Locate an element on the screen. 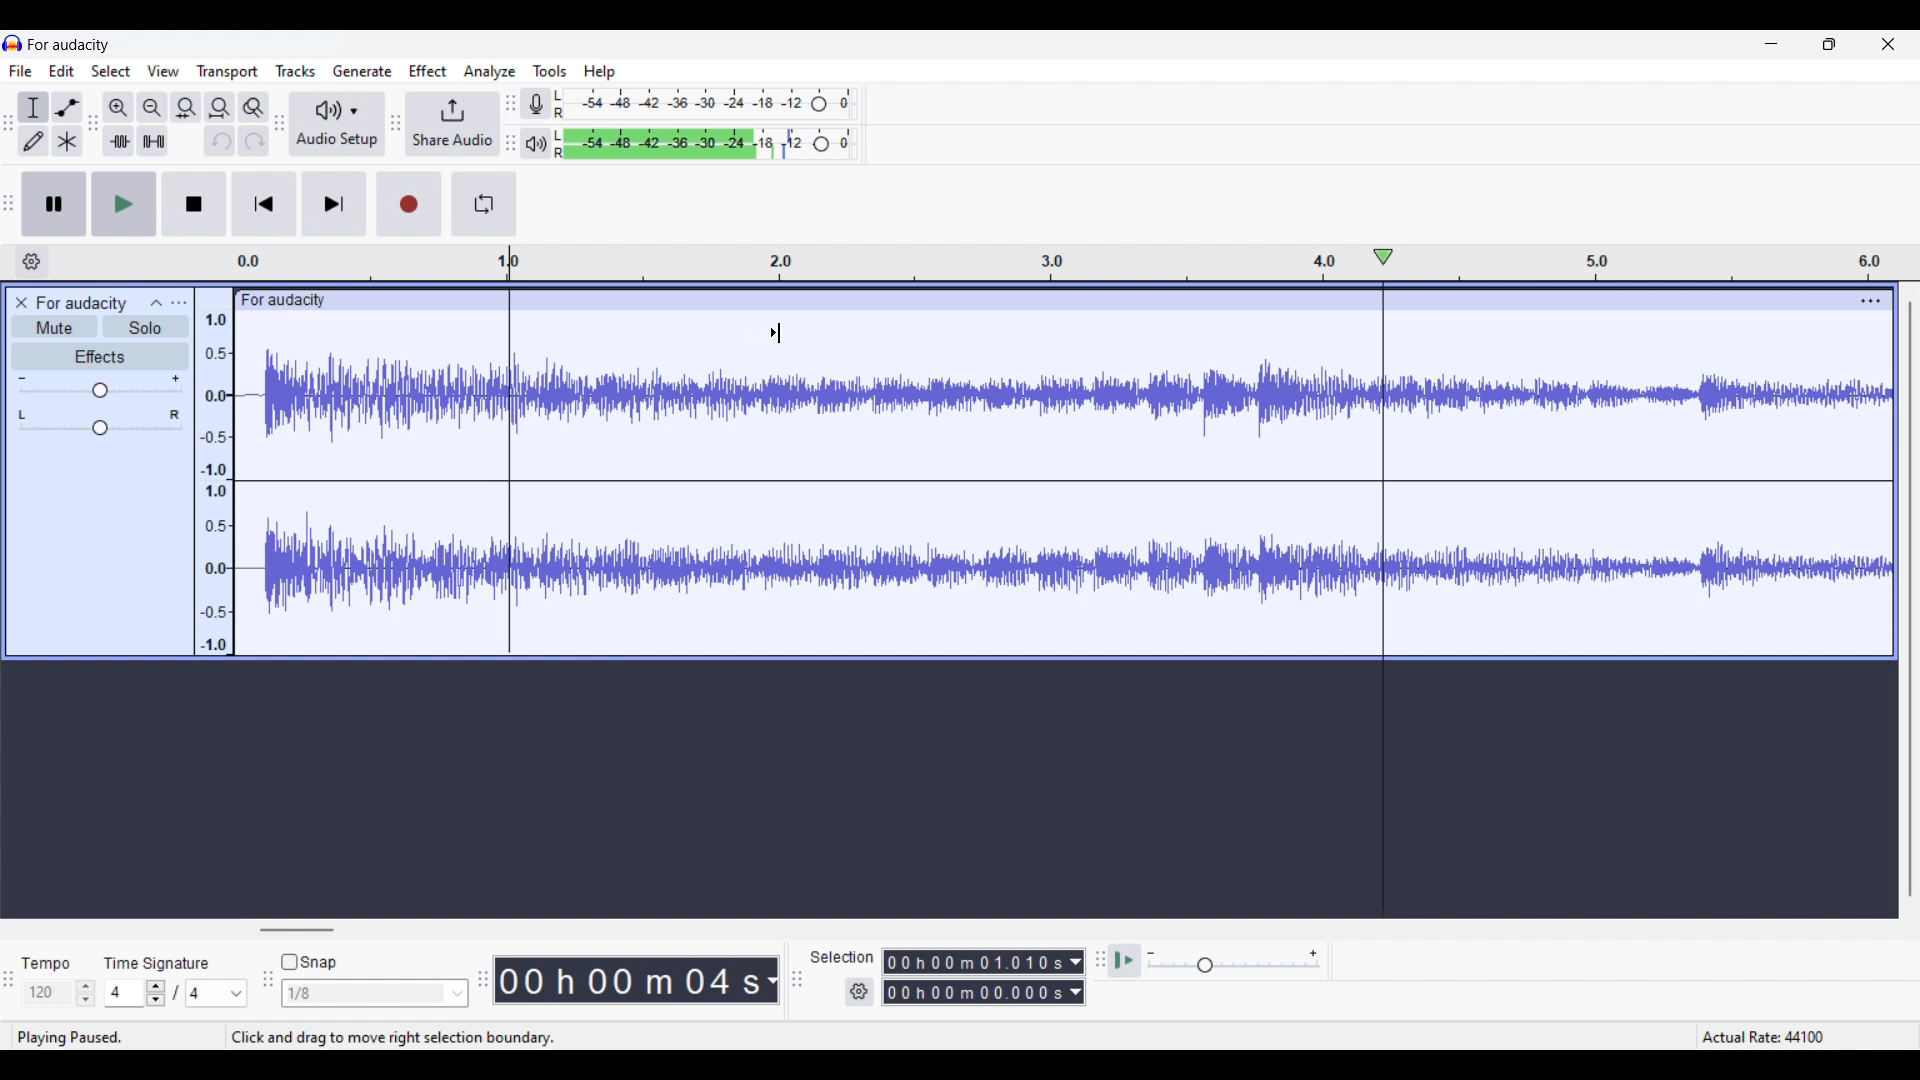  Playback level is located at coordinates (706, 143).